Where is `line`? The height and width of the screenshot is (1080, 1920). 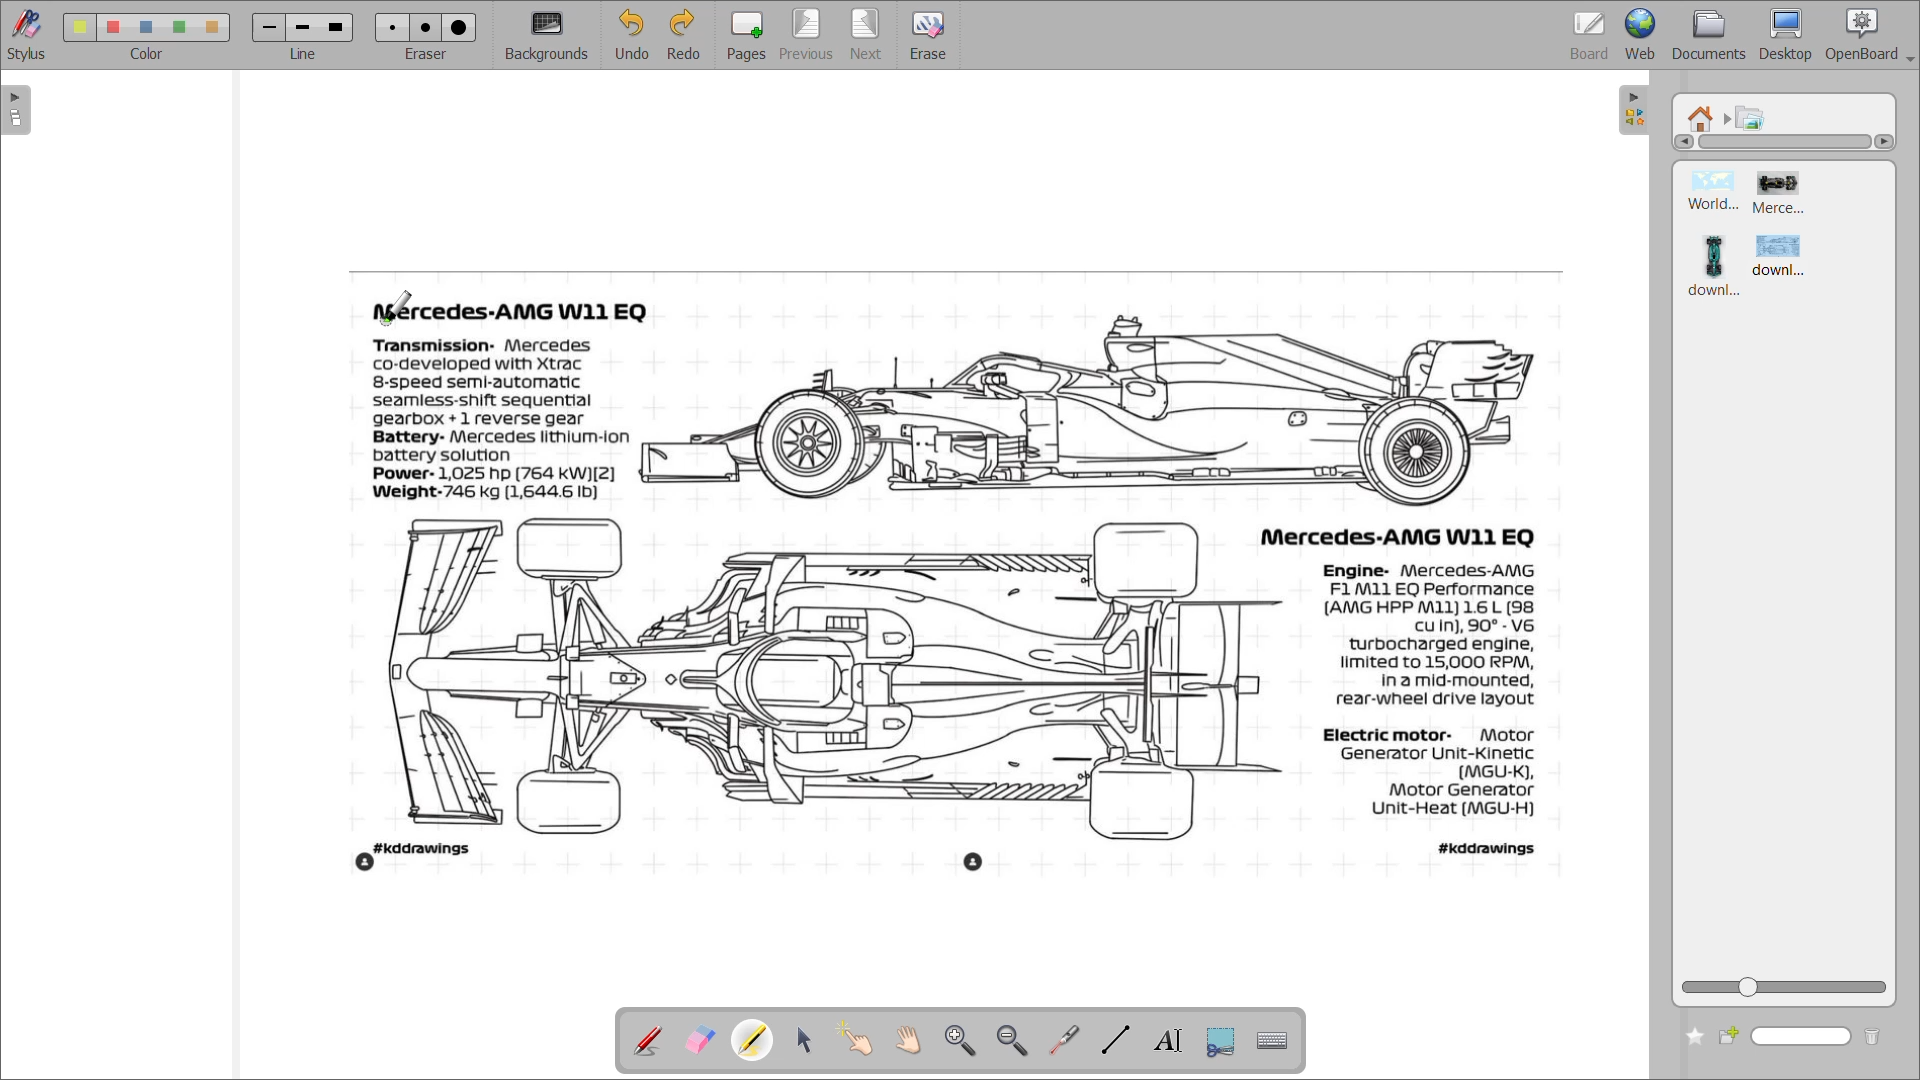 line is located at coordinates (303, 53).